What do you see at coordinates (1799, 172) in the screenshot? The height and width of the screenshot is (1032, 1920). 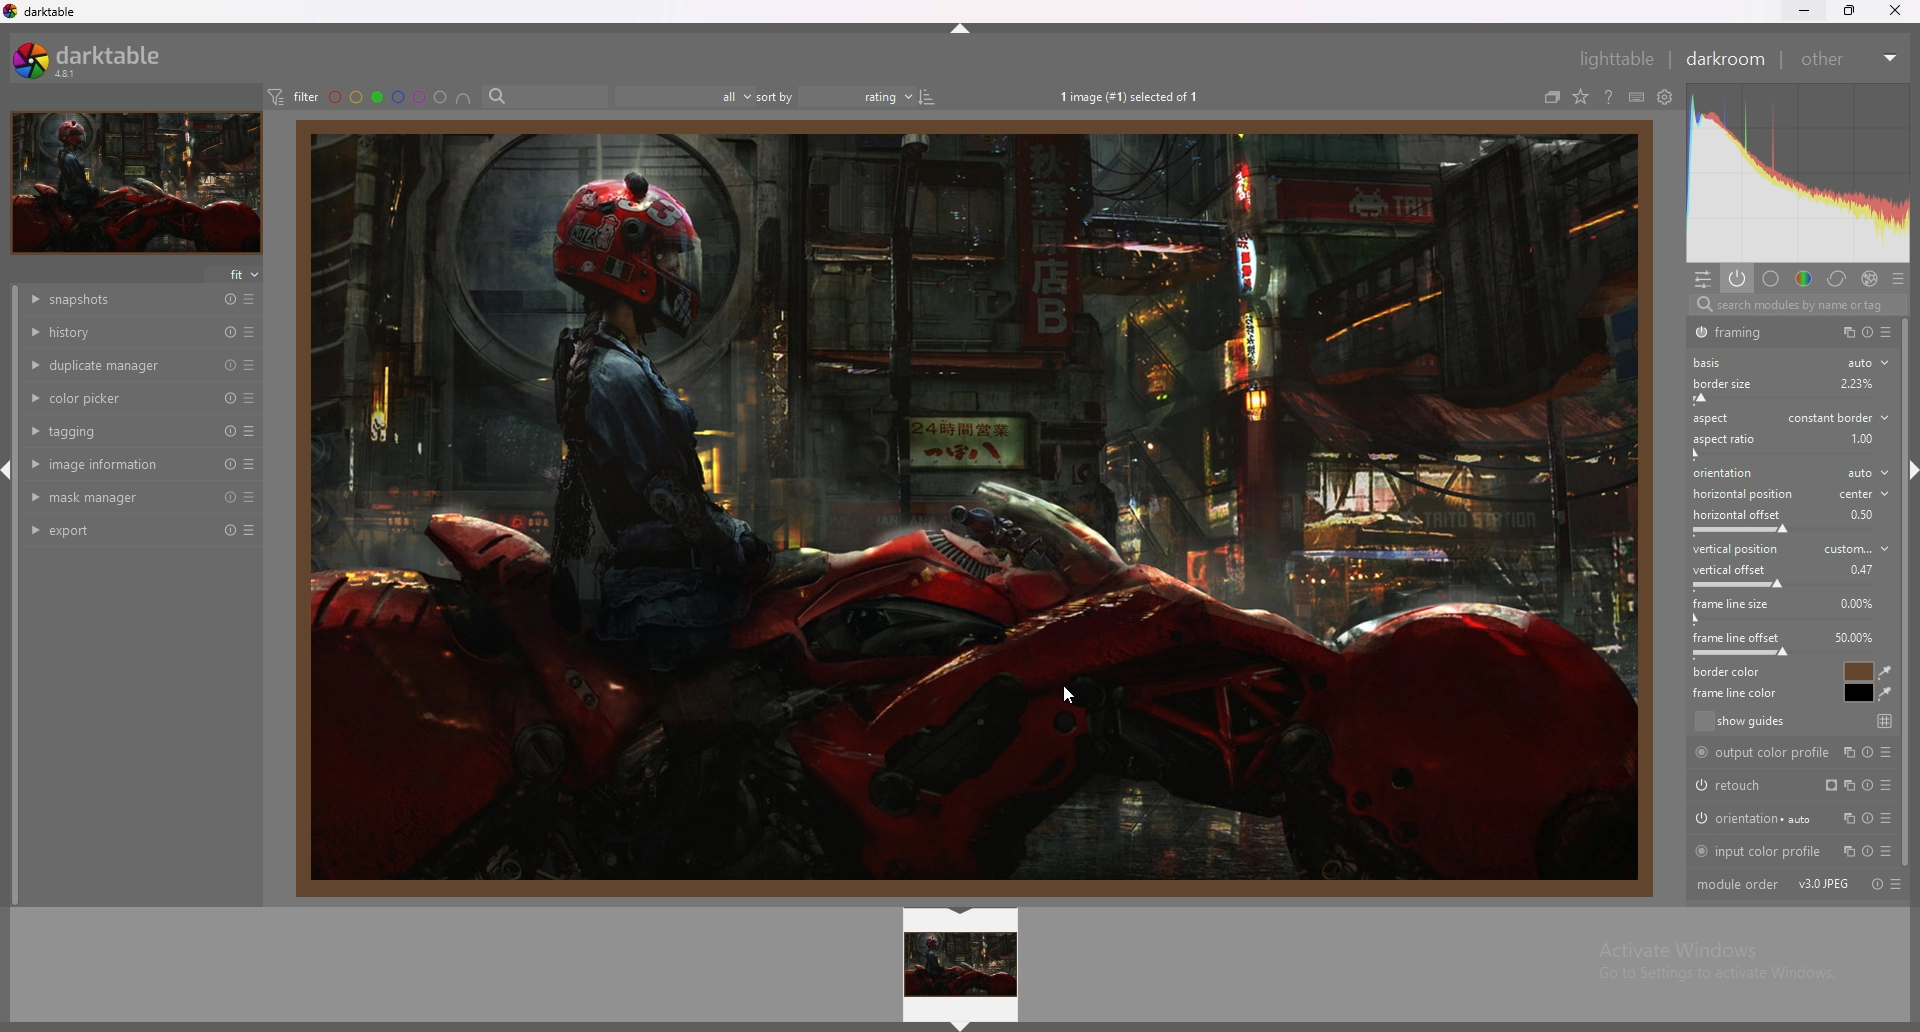 I see `photo heatmap` at bounding box center [1799, 172].